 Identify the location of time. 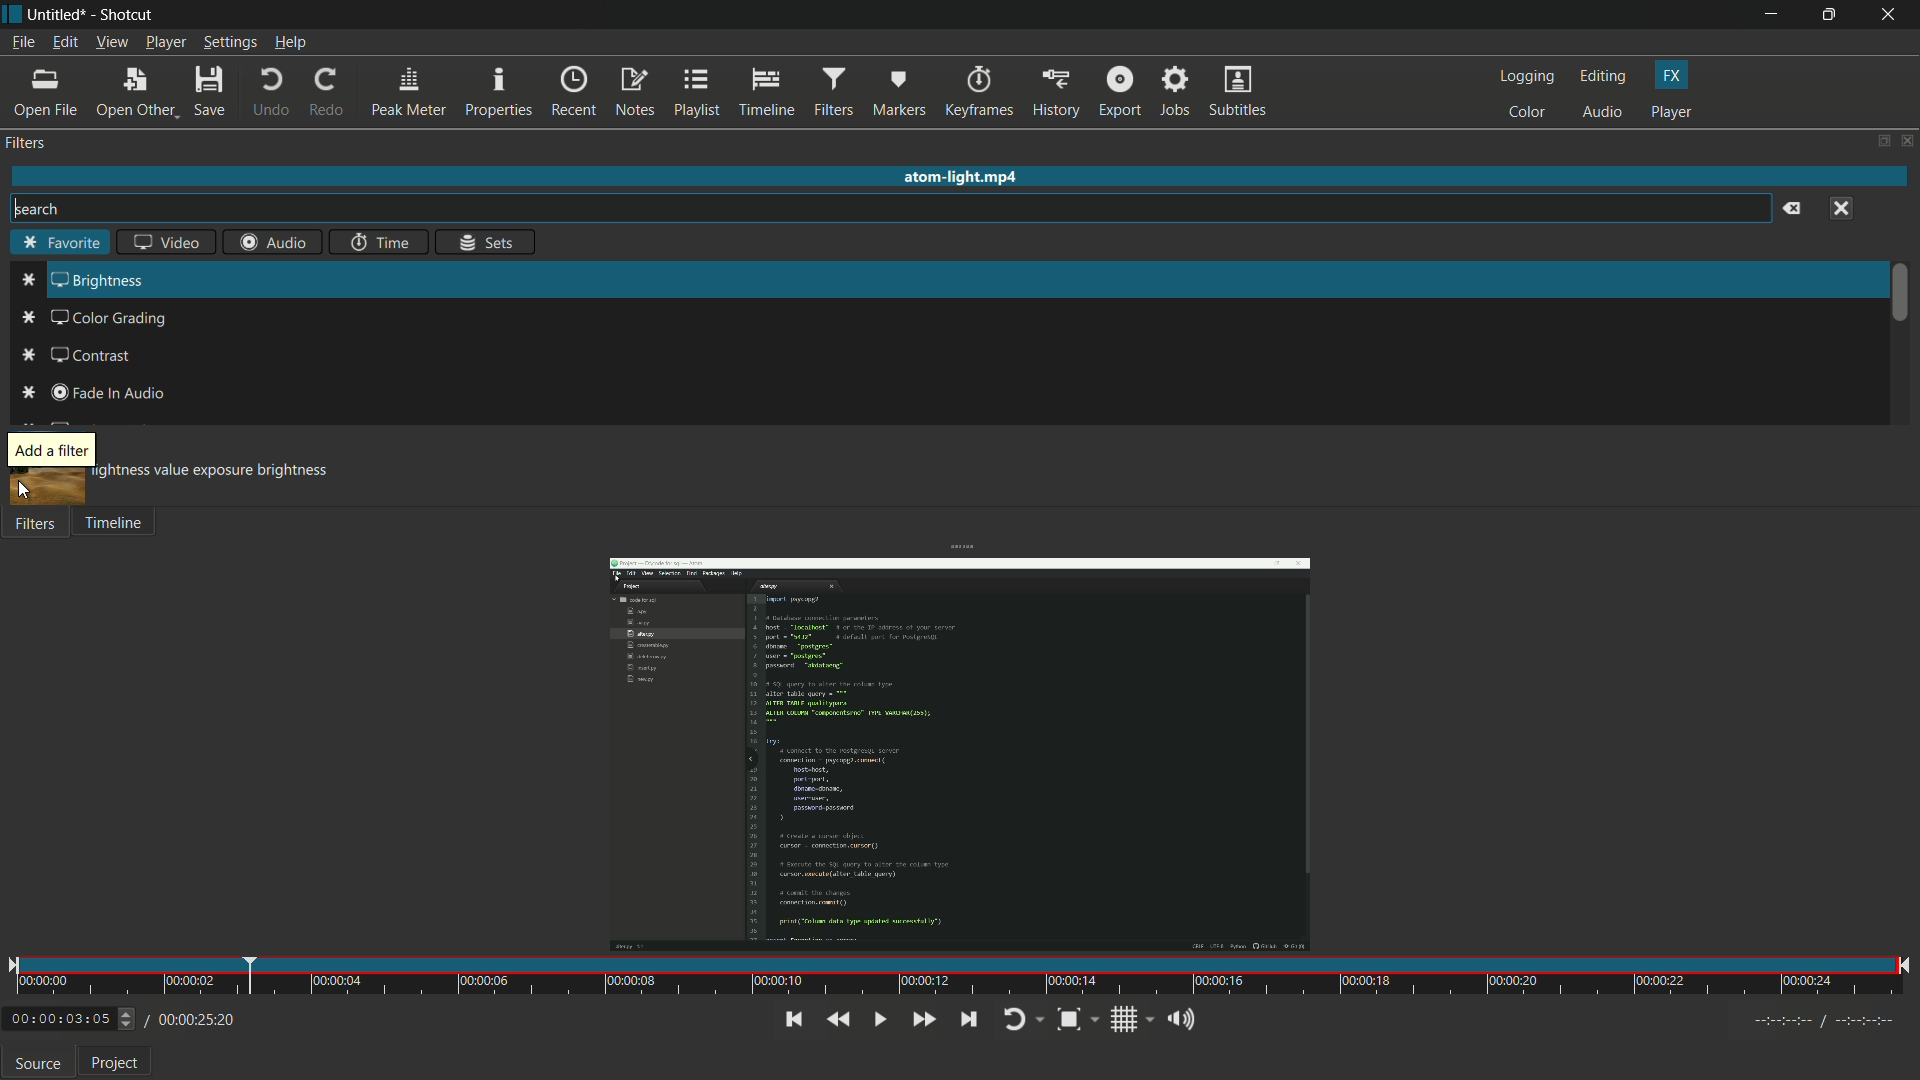
(377, 244).